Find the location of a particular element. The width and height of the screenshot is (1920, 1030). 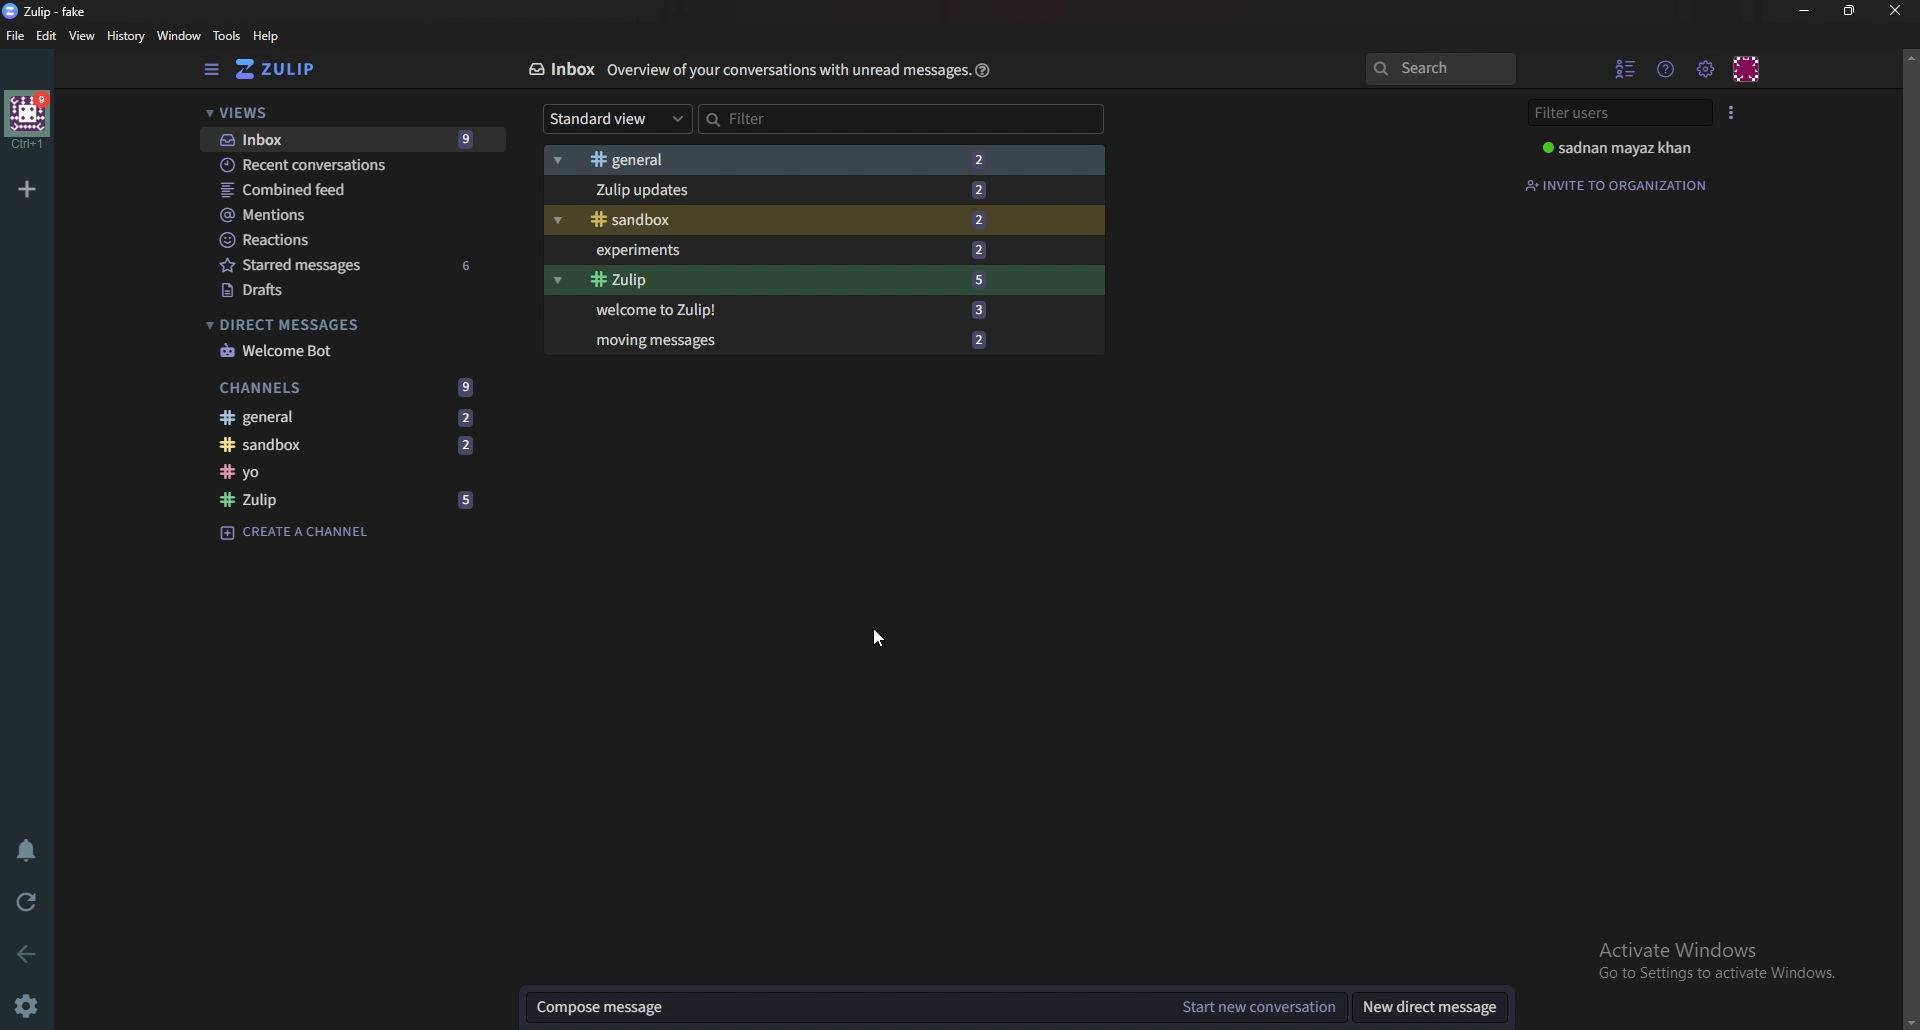

Zulip updates is located at coordinates (778, 189).